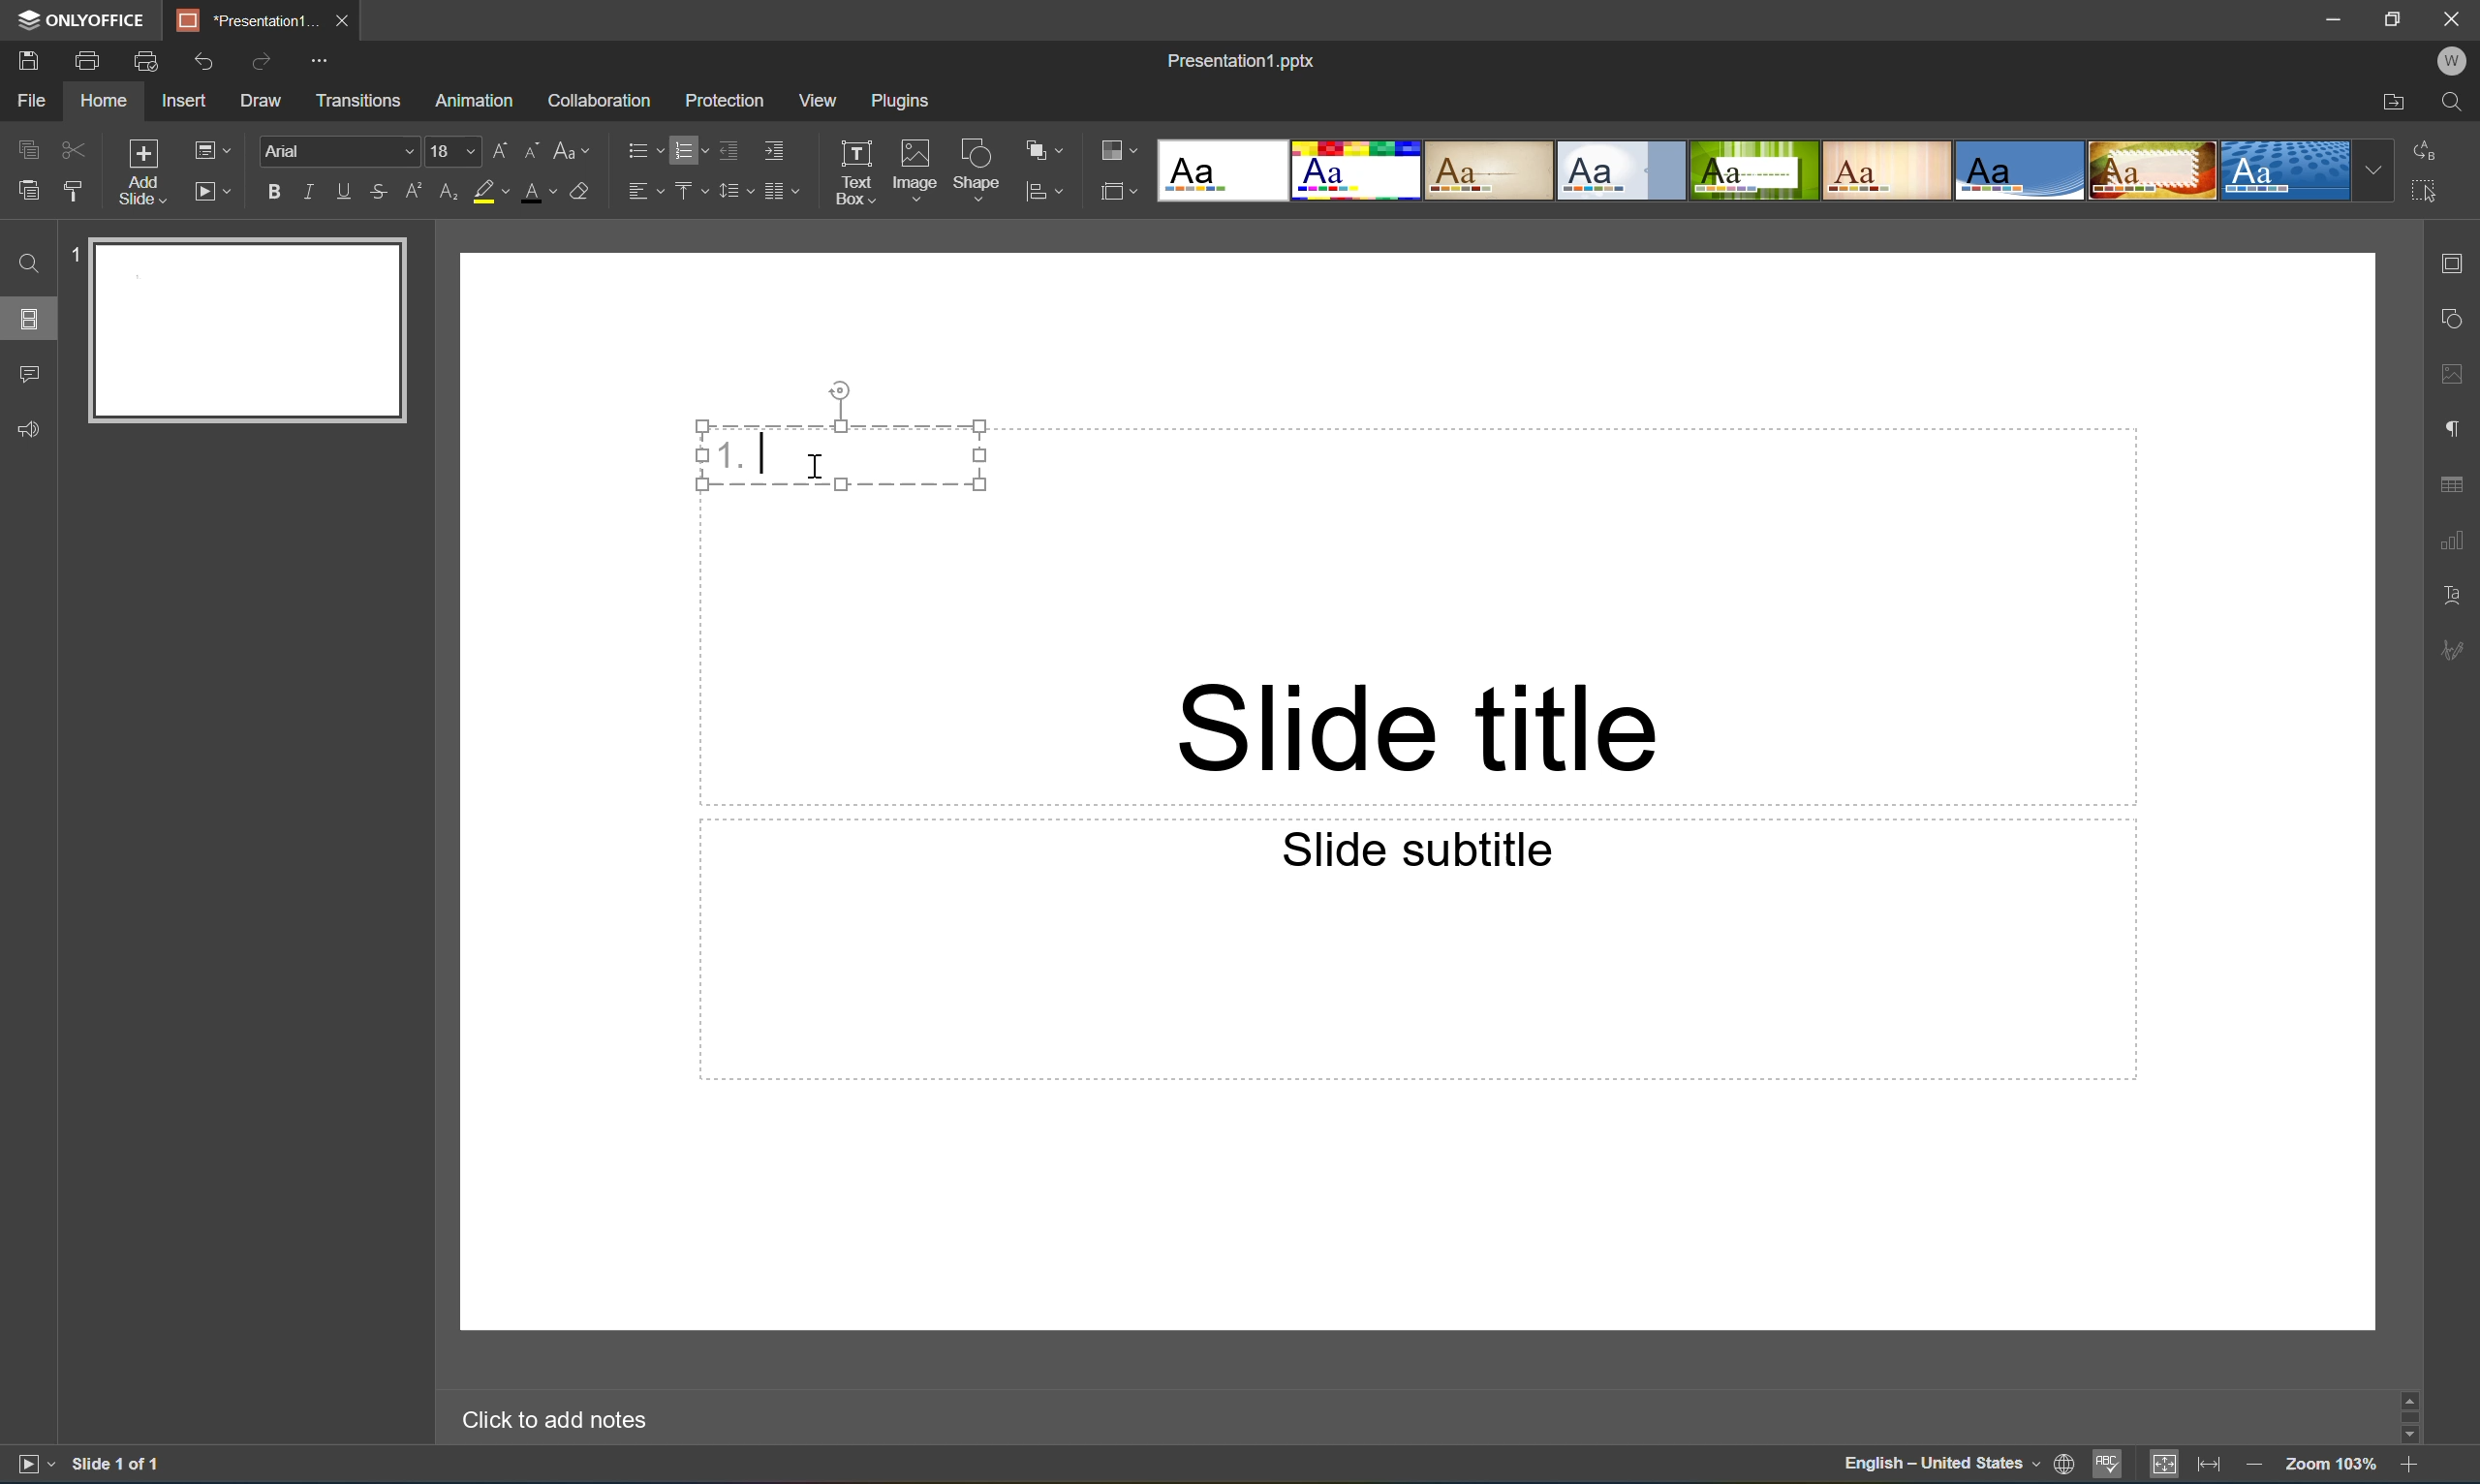 The height and width of the screenshot is (1484, 2480). I want to click on Vertical align, so click(692, 187).